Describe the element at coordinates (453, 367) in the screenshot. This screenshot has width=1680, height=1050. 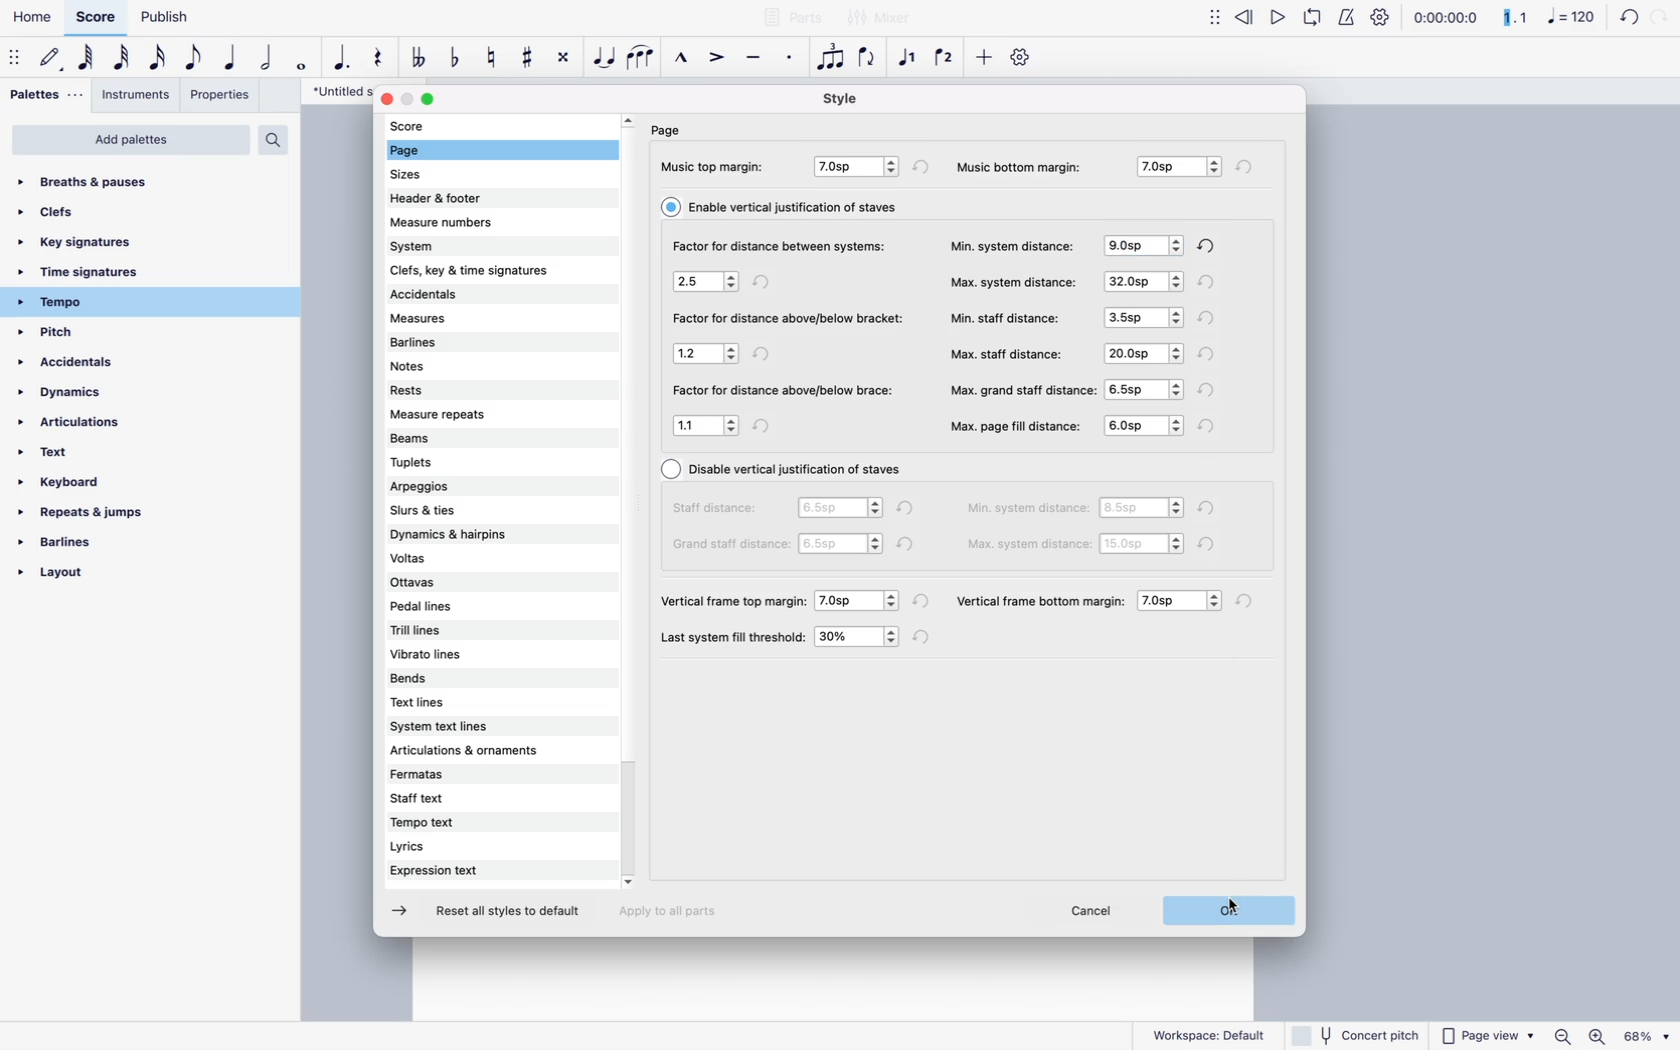
I see `notes` at that location.